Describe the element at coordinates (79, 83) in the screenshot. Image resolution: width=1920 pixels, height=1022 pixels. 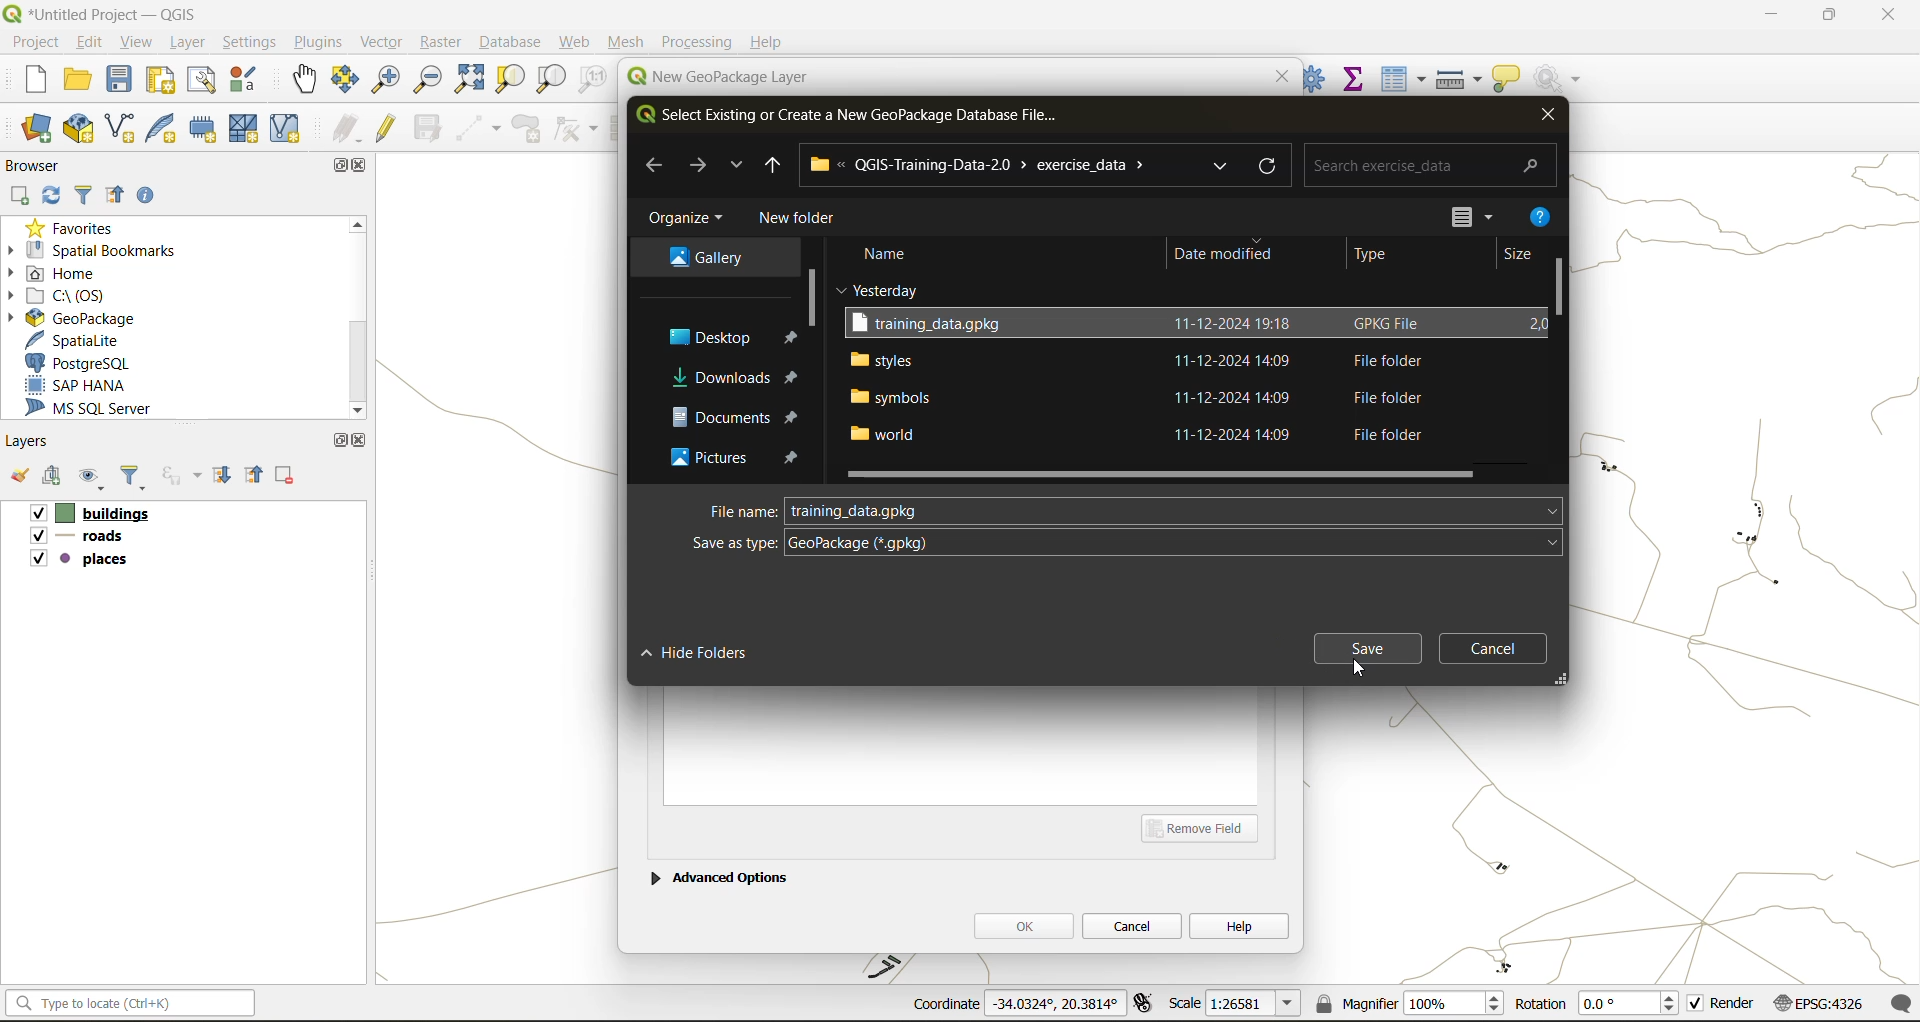
I see `open` at that location.